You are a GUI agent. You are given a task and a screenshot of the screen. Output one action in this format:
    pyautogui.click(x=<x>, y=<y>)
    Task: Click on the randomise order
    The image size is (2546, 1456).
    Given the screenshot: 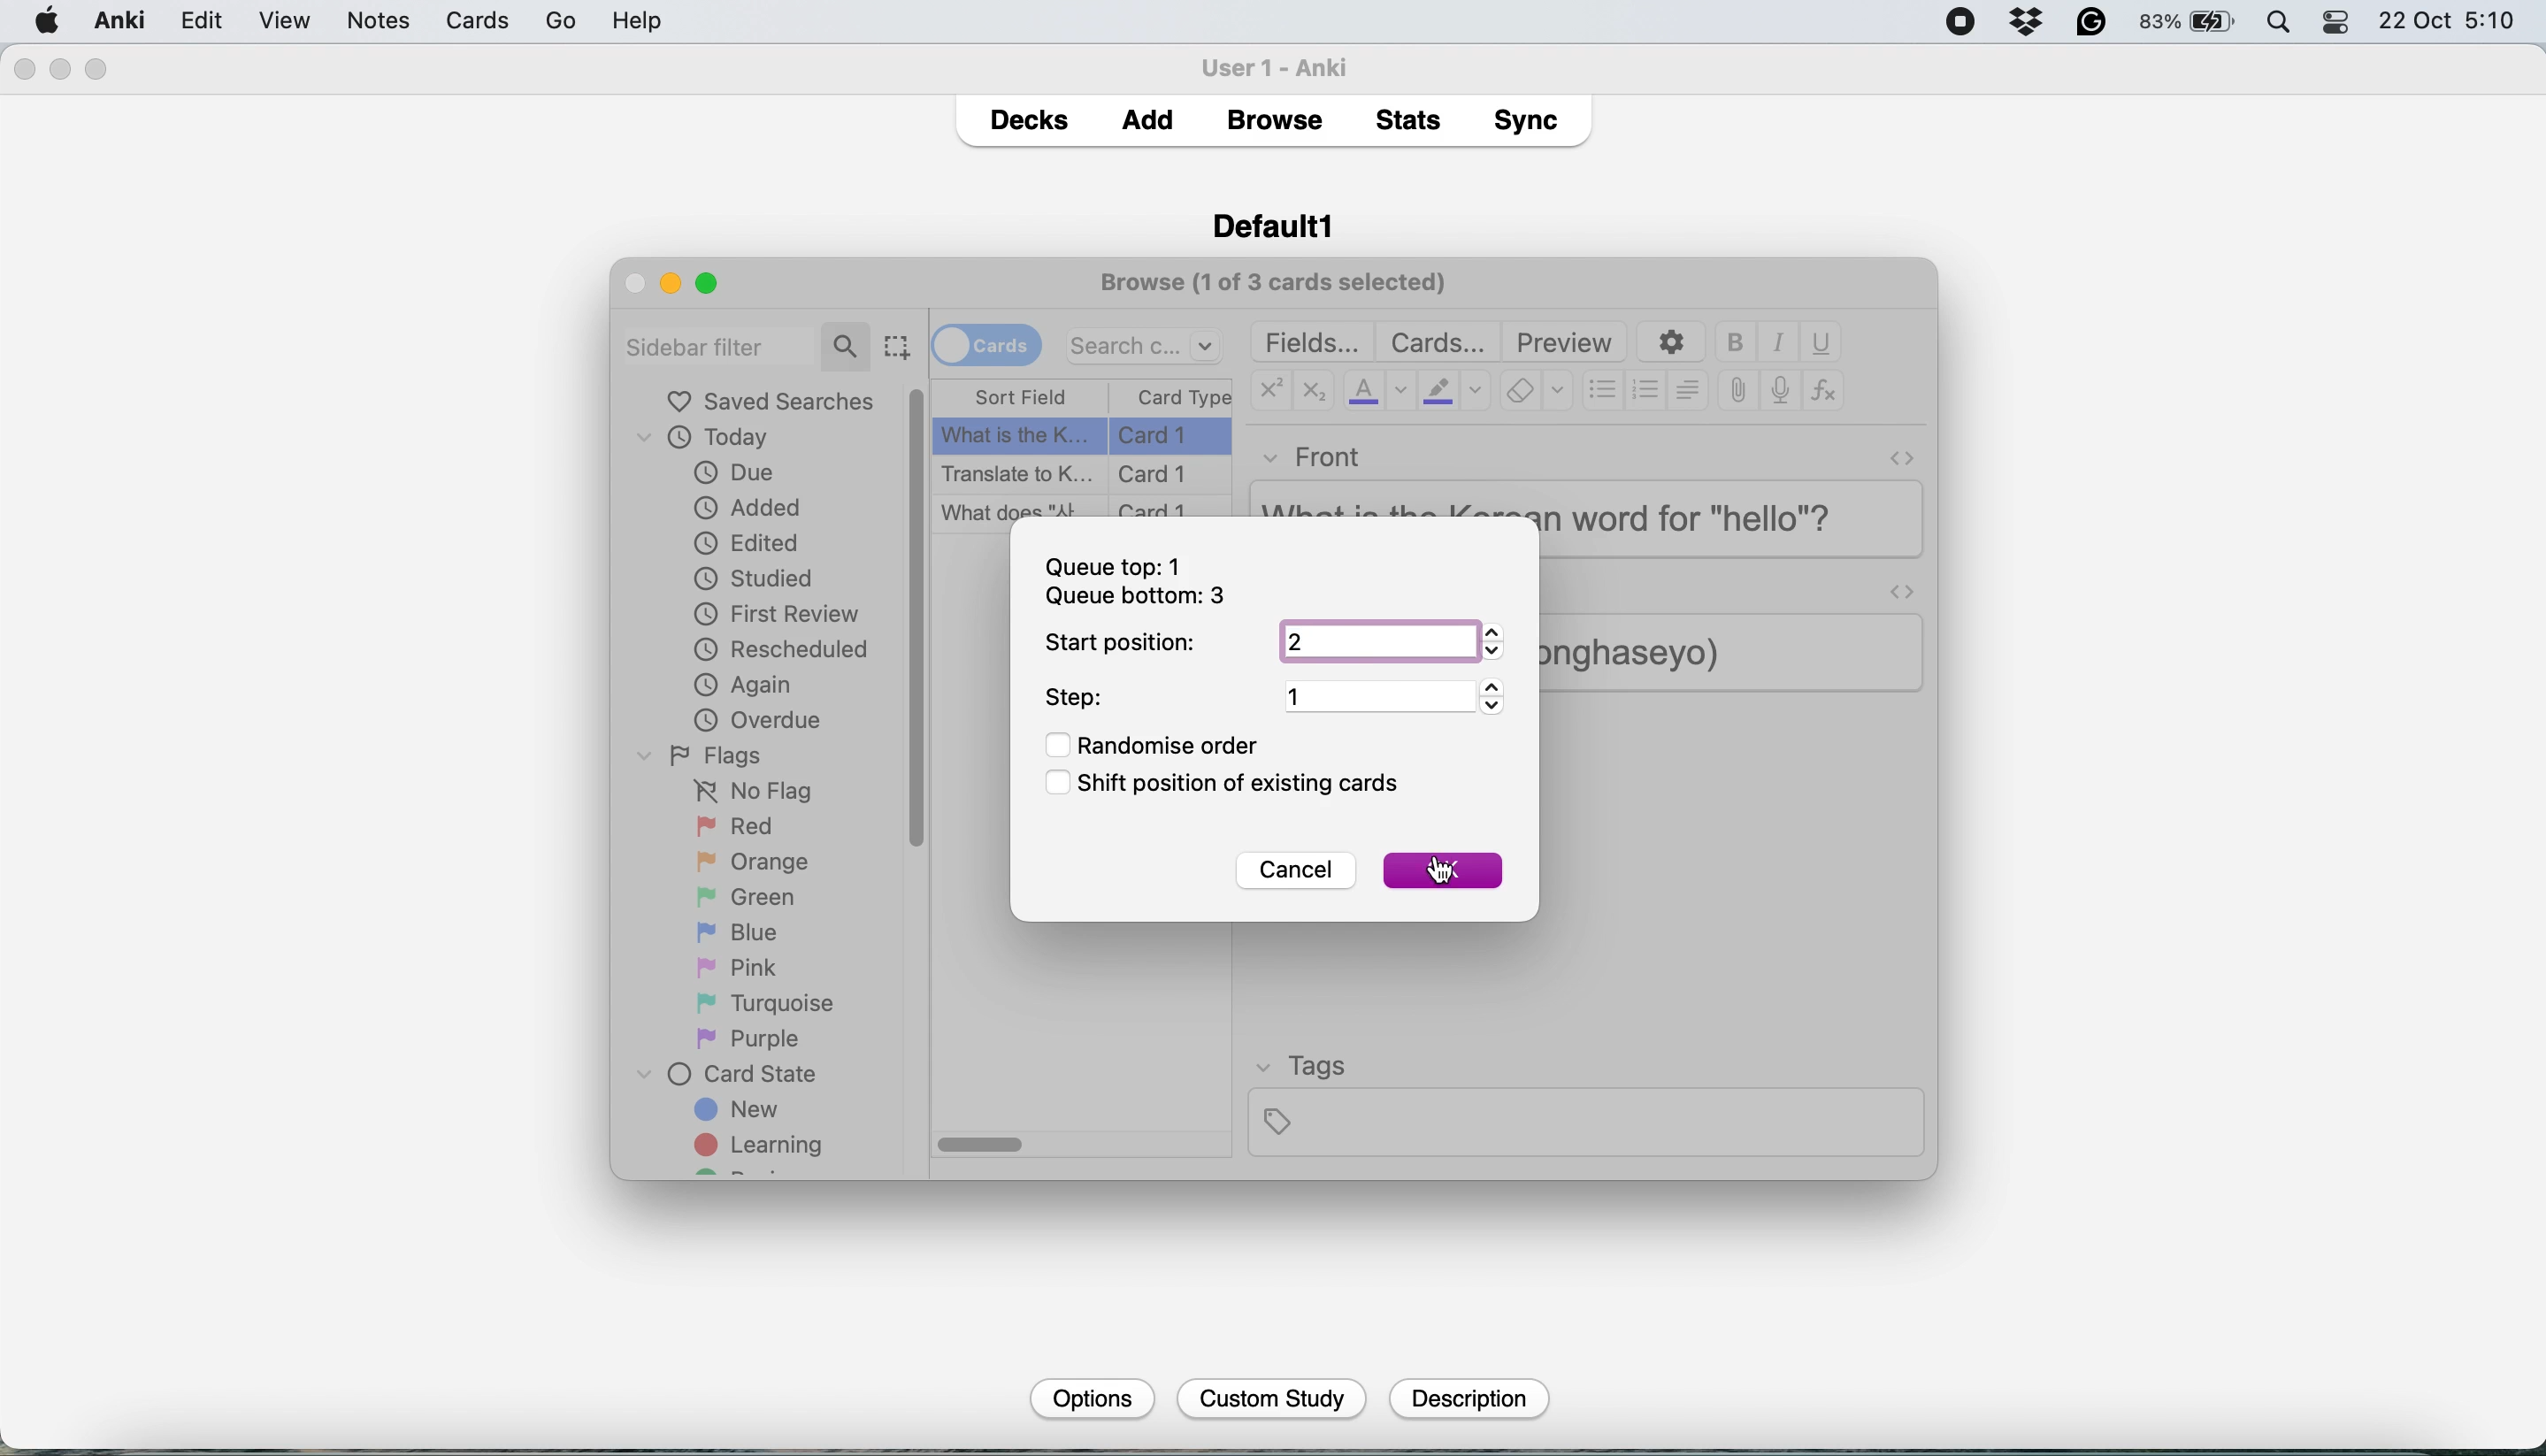 What is the action you would take?
    pyautogui.click(x=1162, y=745)
    